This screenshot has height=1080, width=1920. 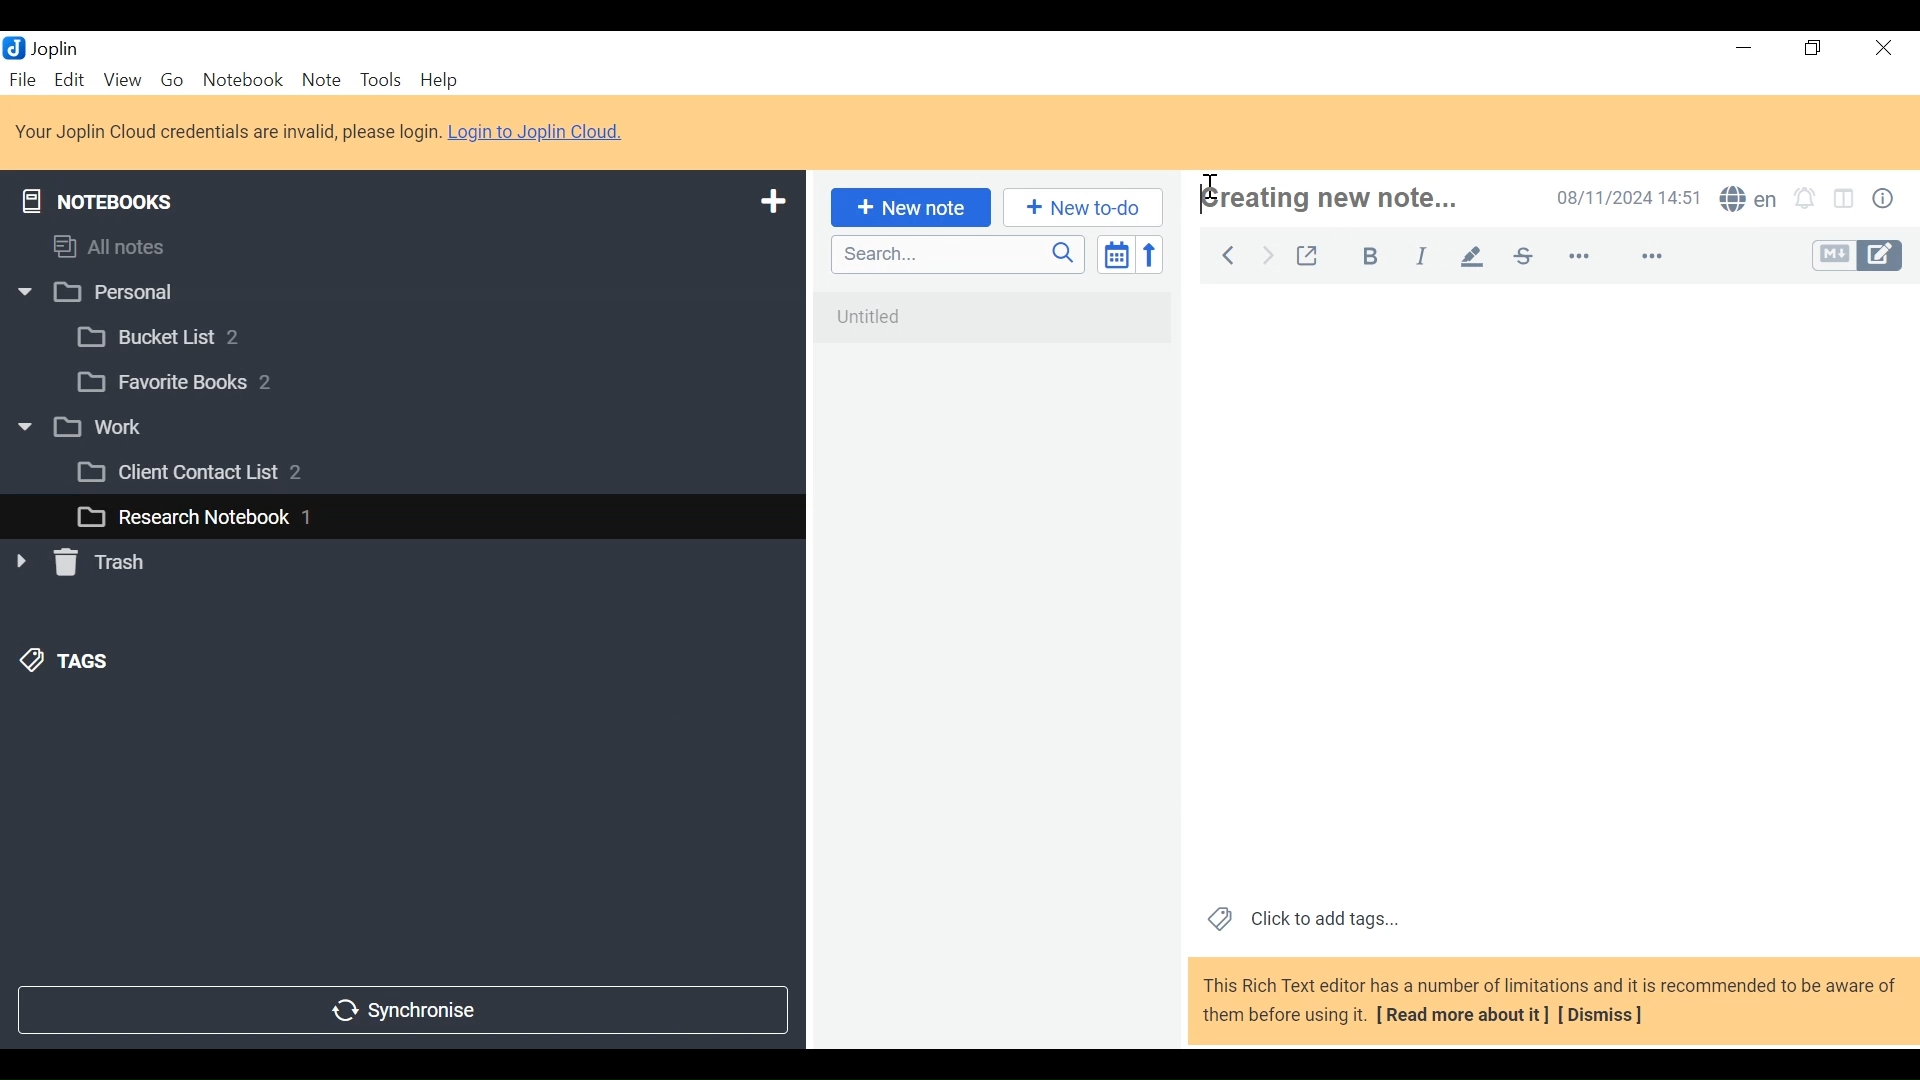 I want to click on Add New to Do, so click(x=1083, y=208).